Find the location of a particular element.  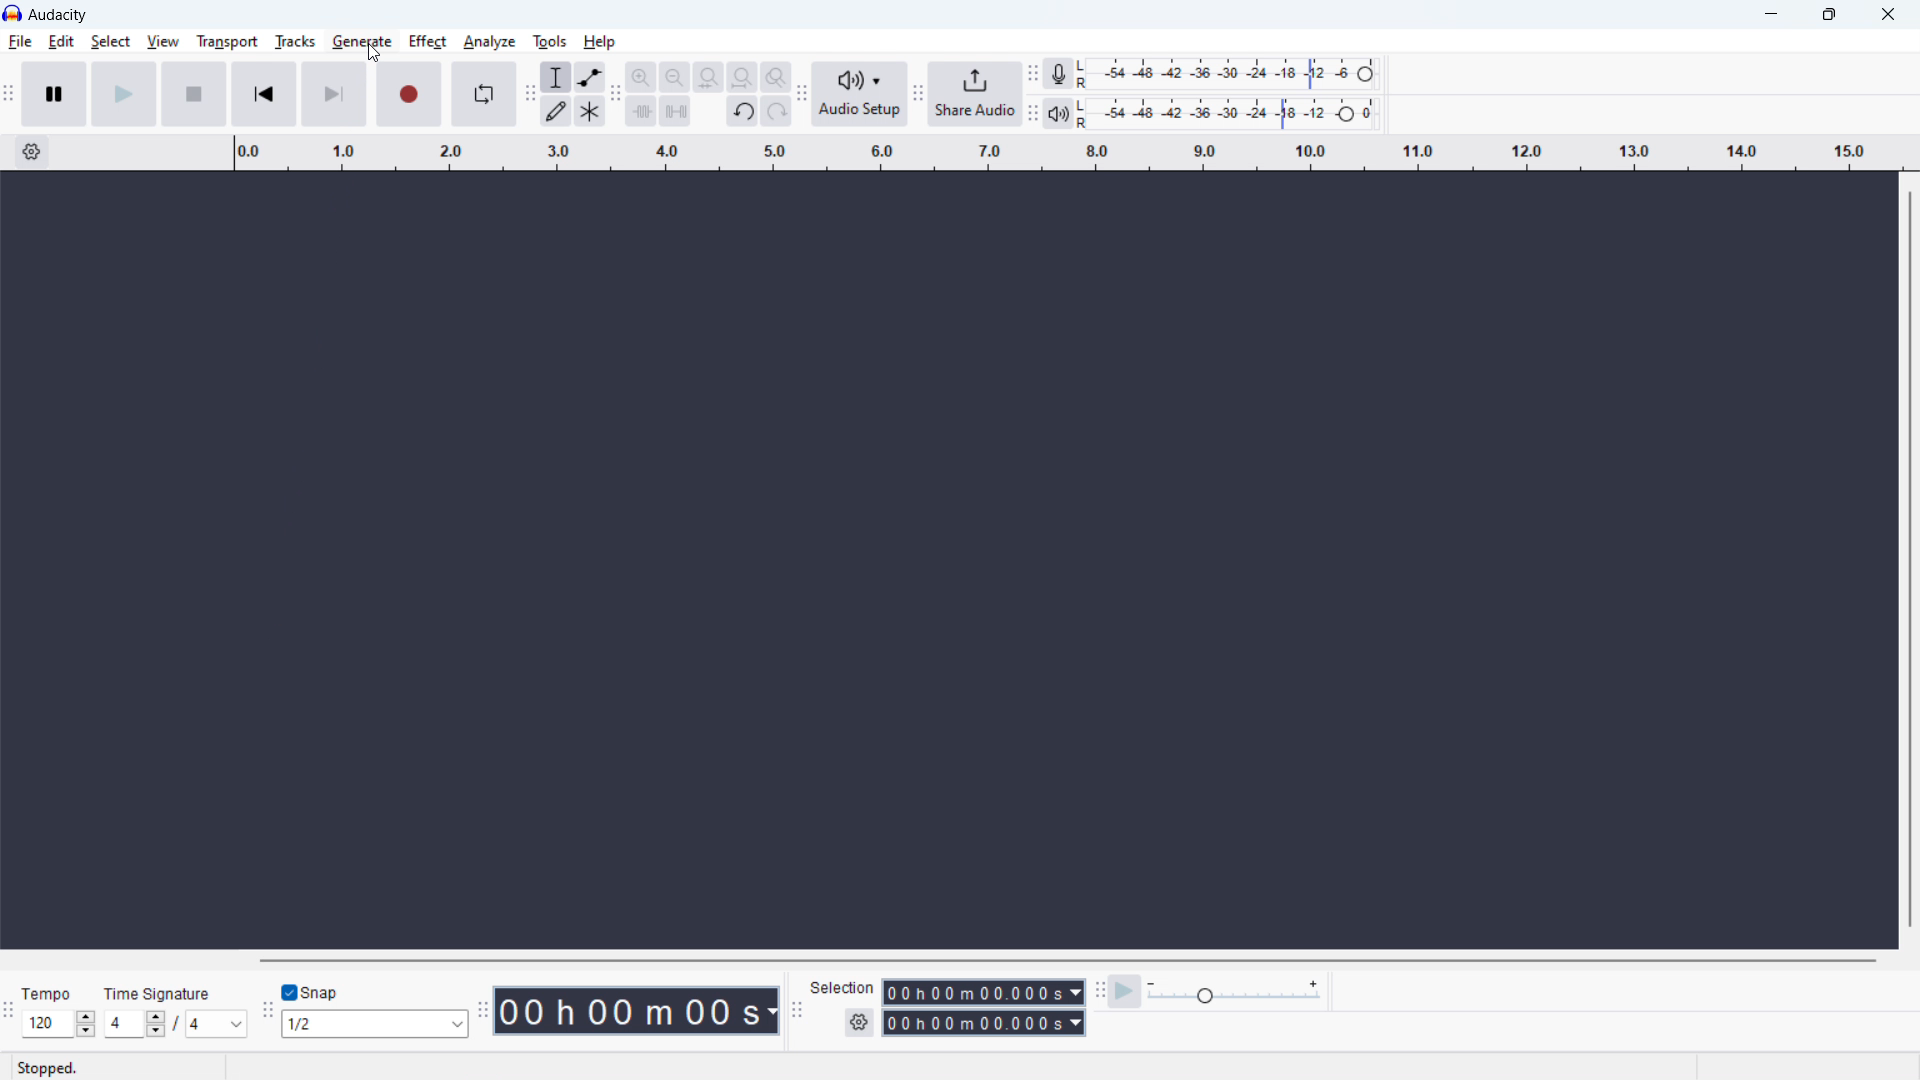

record is located at coordinates (408, 95).